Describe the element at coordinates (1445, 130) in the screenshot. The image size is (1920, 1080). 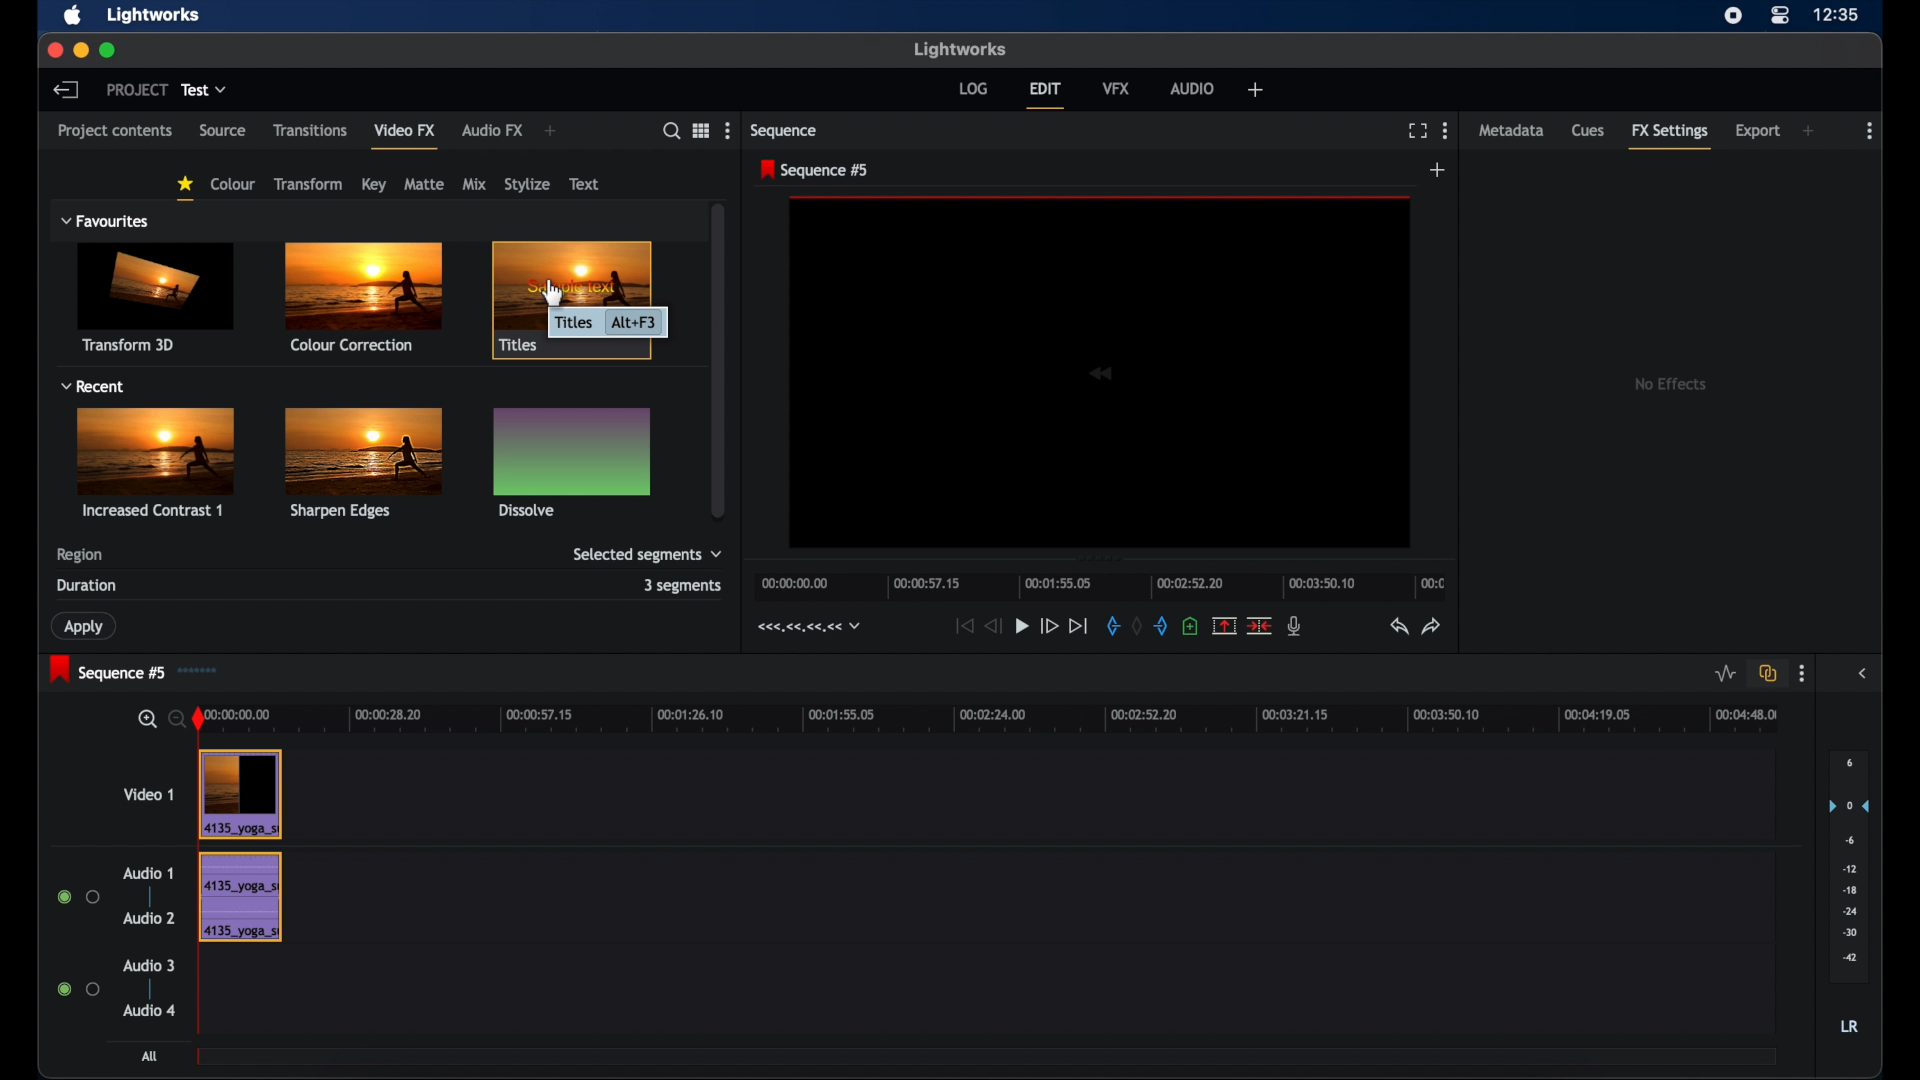
I see `more options` at that location.